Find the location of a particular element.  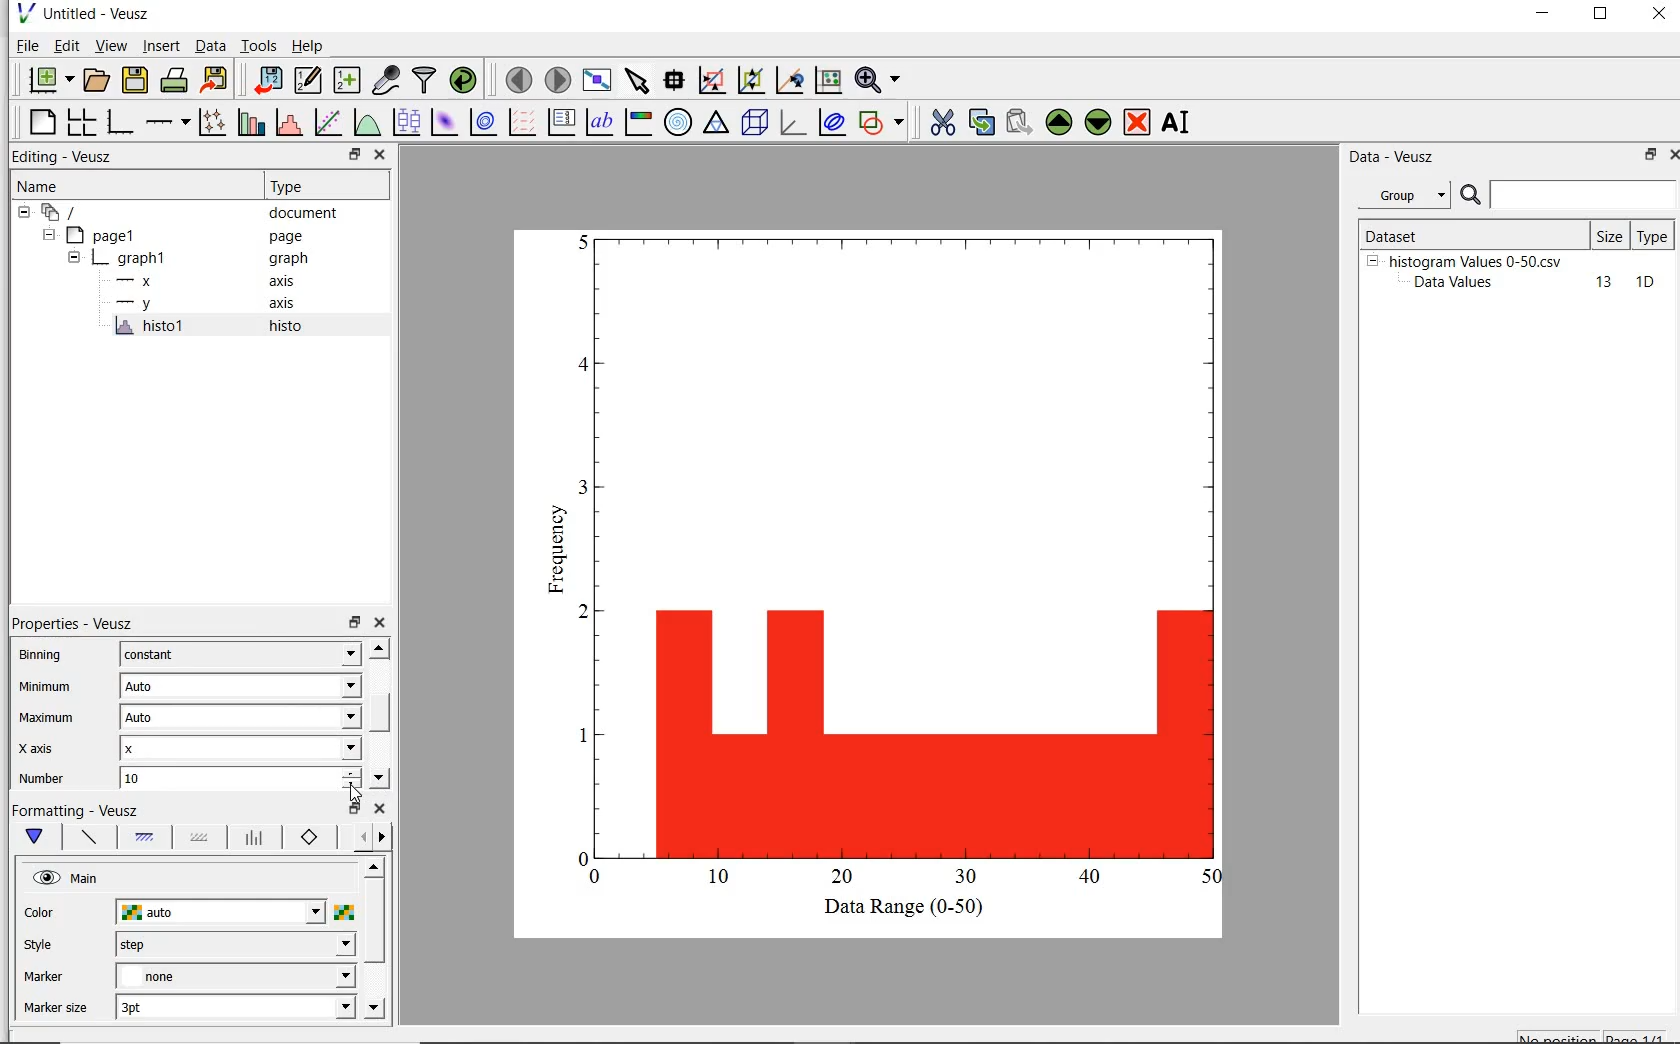

reload linked datasets is located at coordinates (467, 80).